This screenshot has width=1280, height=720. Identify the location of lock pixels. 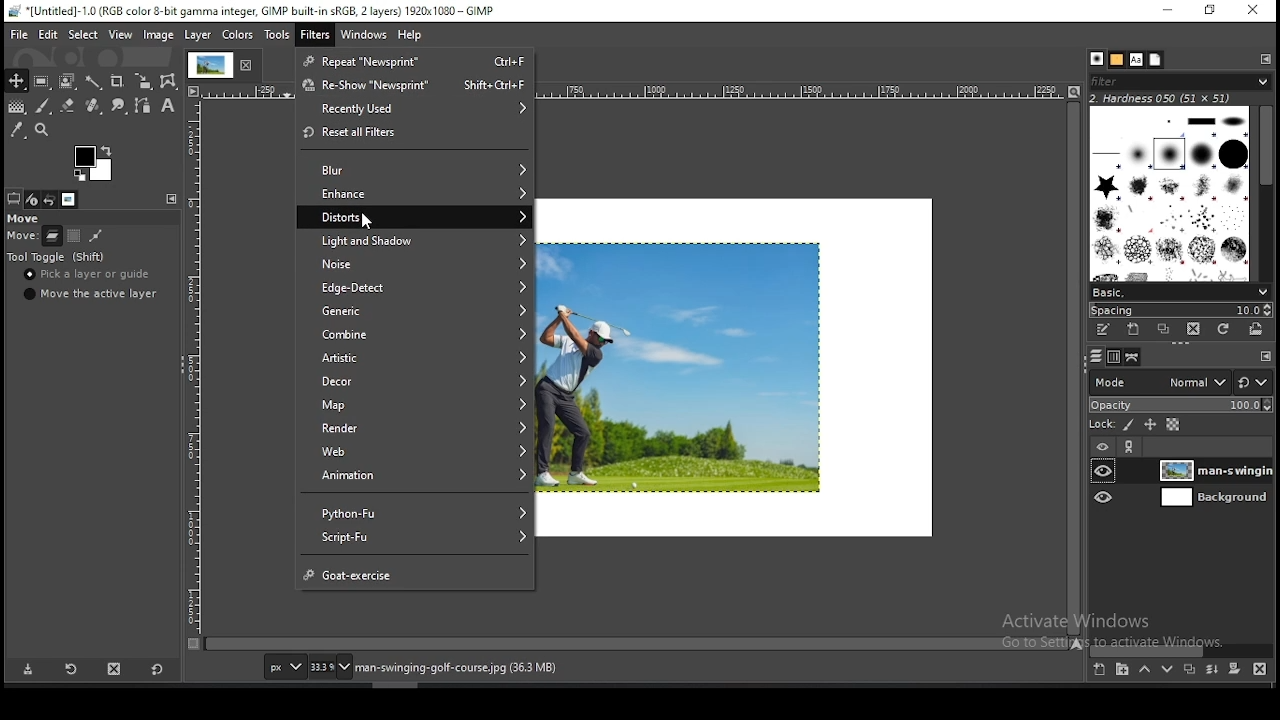
(1126, 425).